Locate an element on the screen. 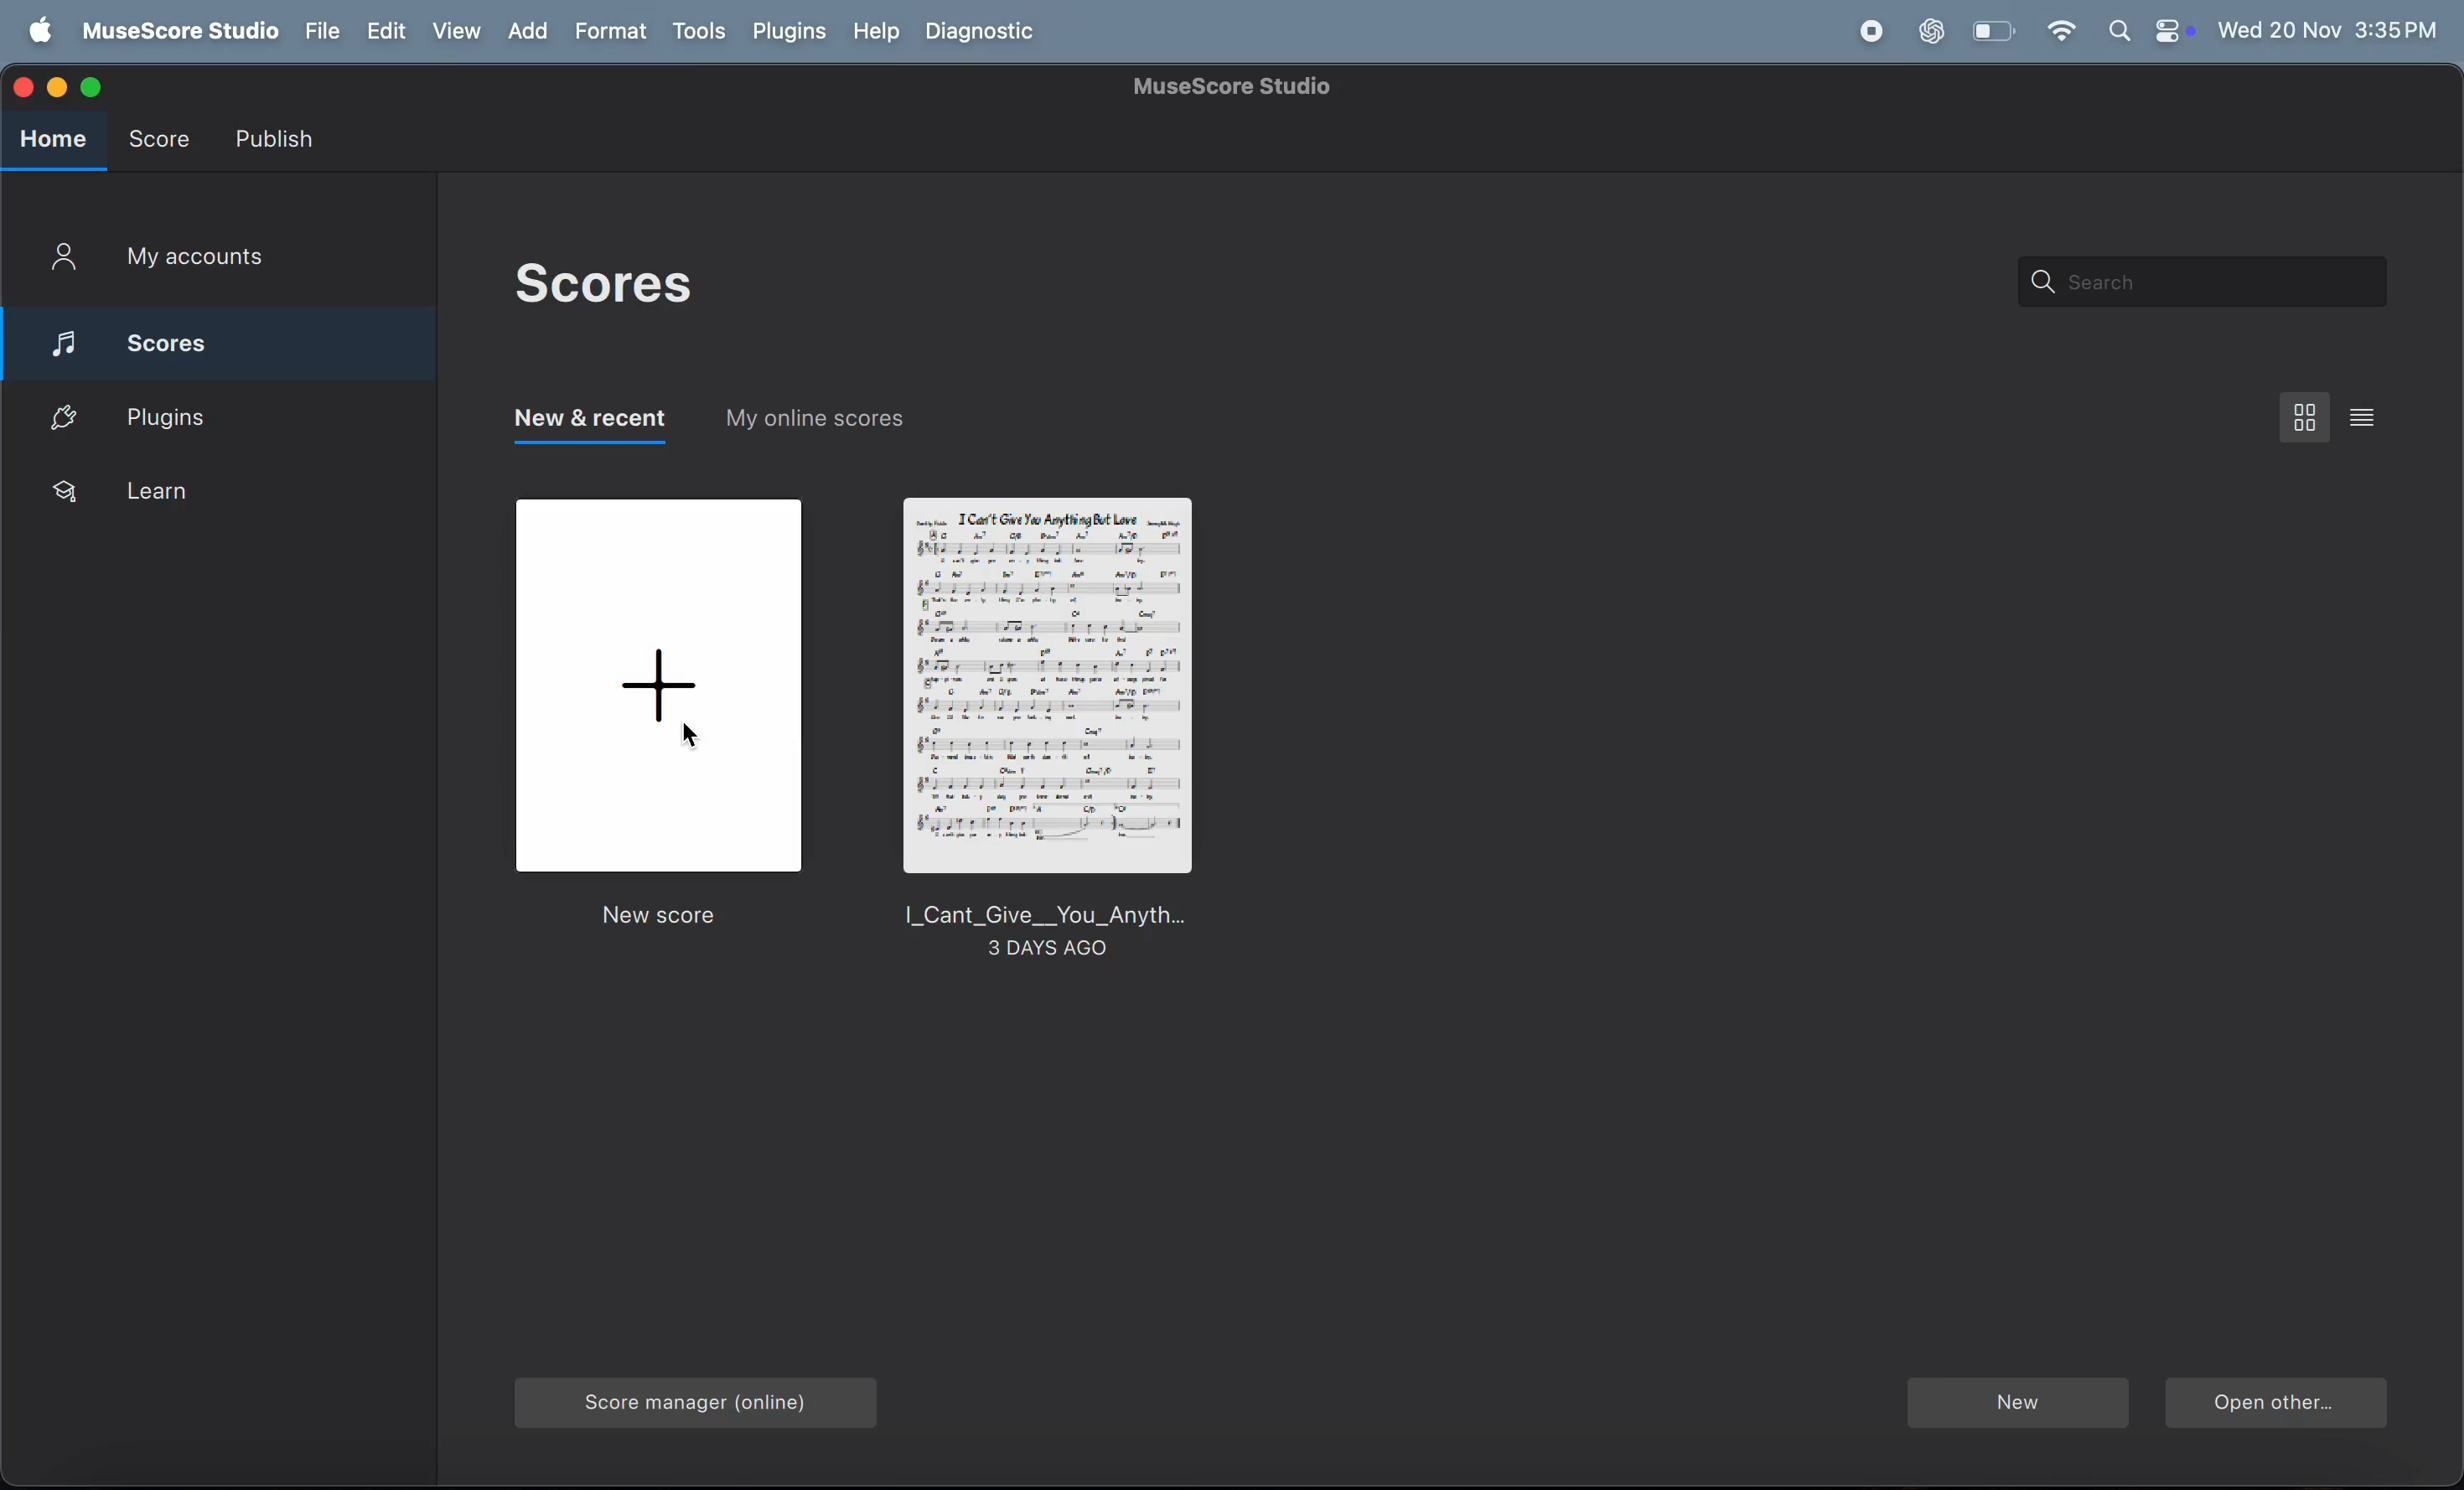 Image resolution: width=2464 pixels, height=1490 pixels. new is located at coordinates (2016, 1405).